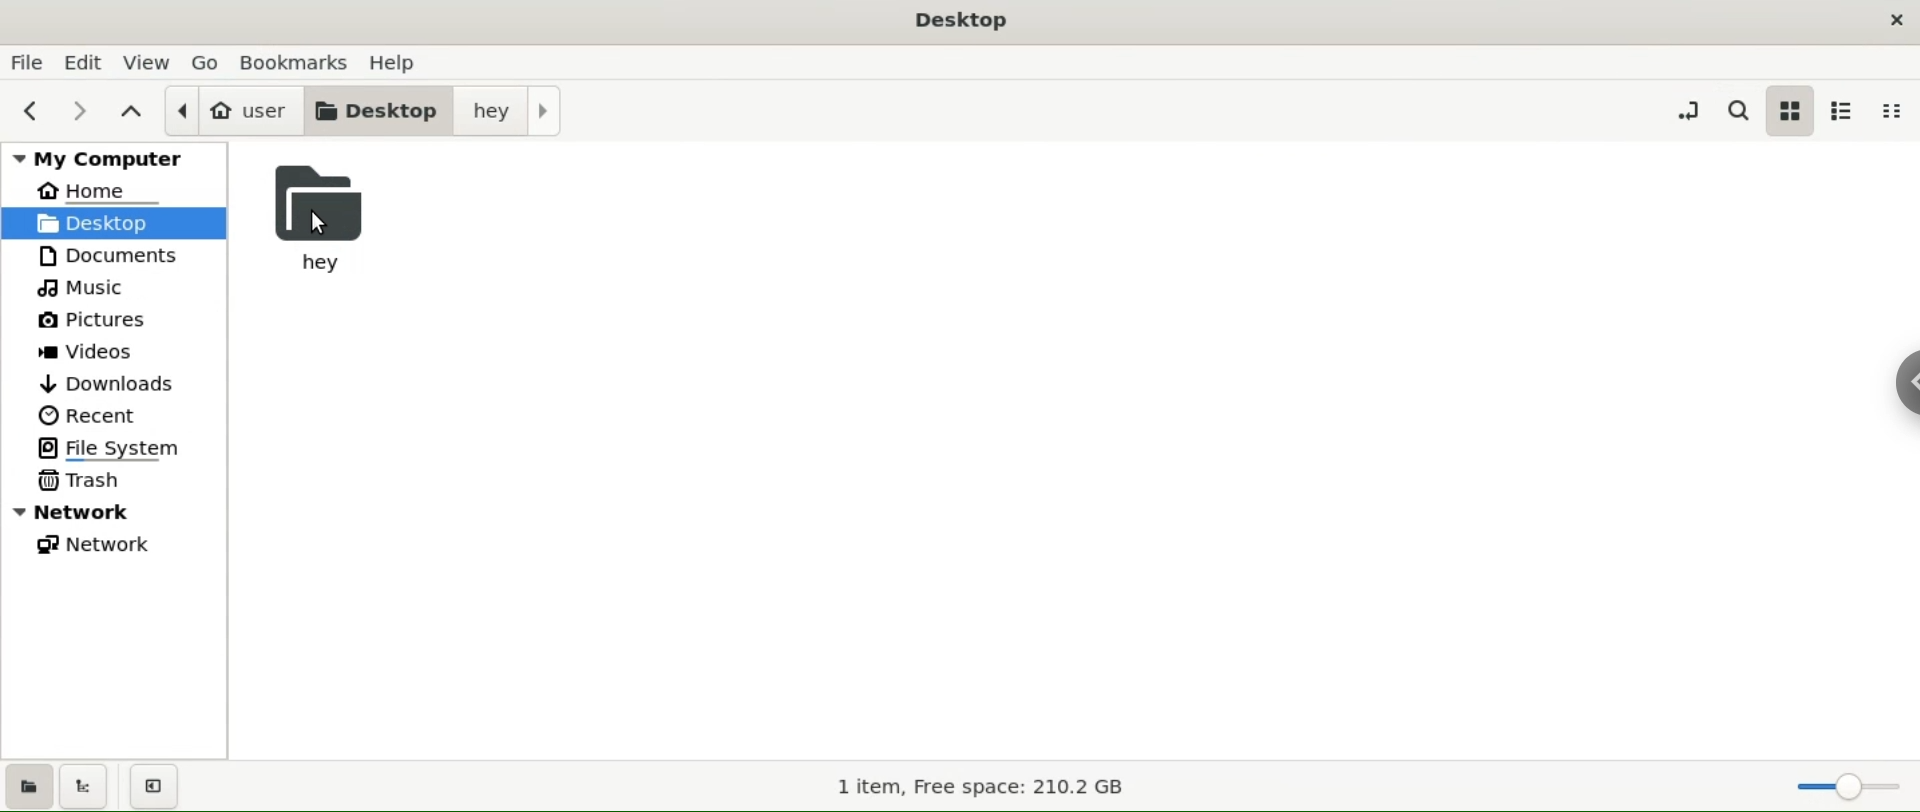 This screenshot has height=812, width=1920. I want to click on documents, so click(108, 258).